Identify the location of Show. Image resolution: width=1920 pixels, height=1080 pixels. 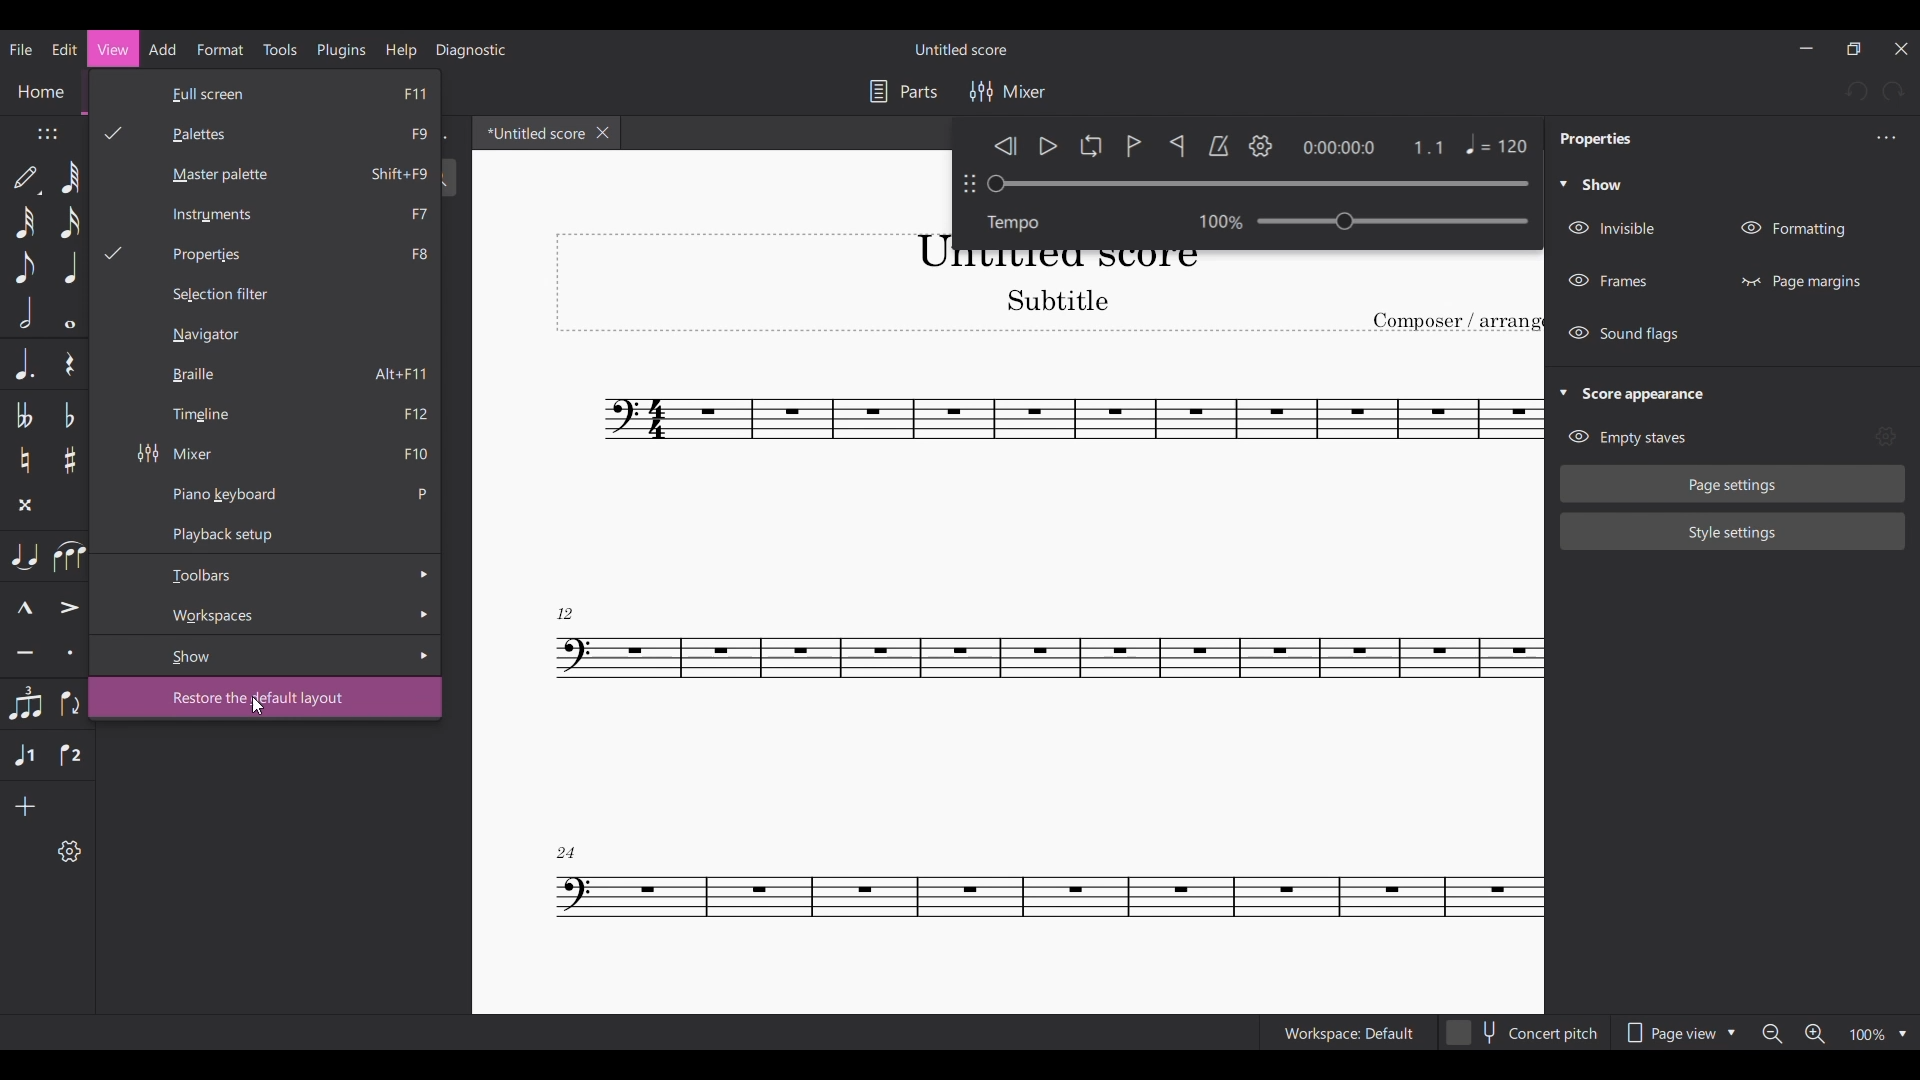
(290, 655).